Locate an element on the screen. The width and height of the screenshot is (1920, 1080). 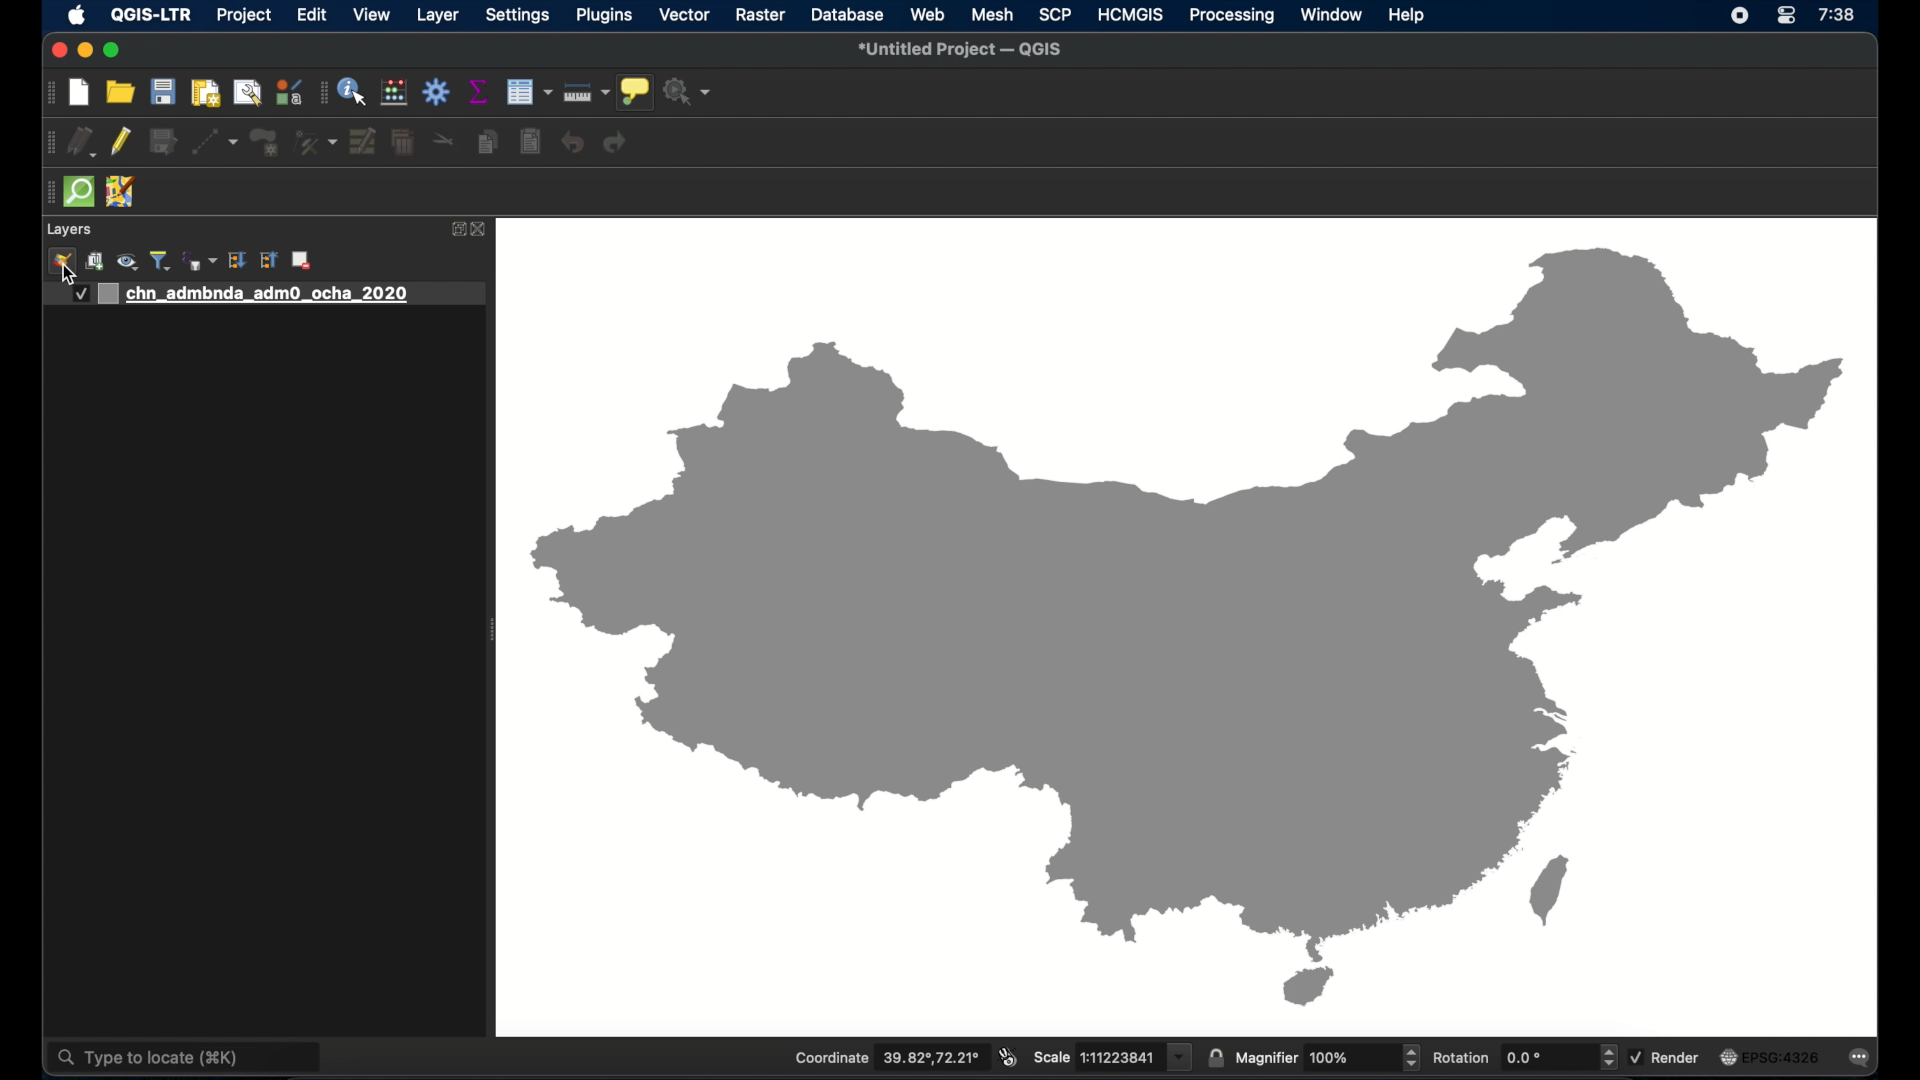
vector is located at coordinates (685, 14).